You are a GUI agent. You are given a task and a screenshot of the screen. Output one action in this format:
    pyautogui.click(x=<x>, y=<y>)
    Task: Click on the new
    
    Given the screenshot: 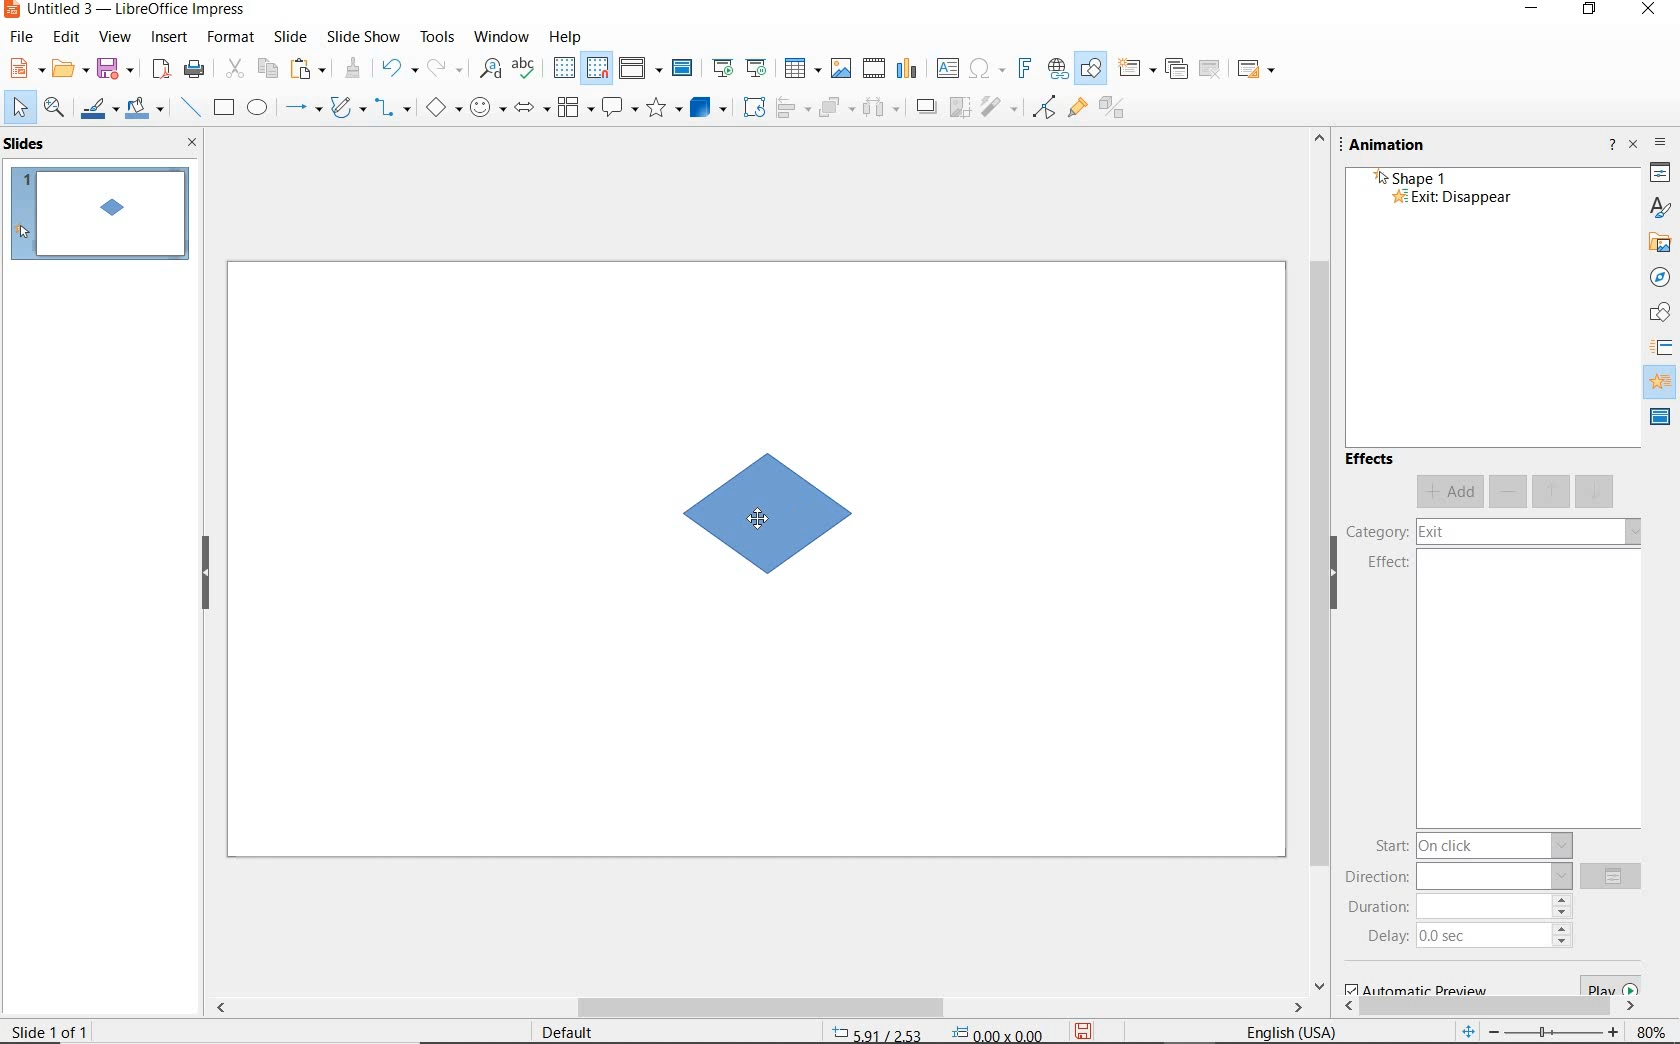 What is the action you would take?
    pyautogui.click(x=25, y=67)
    